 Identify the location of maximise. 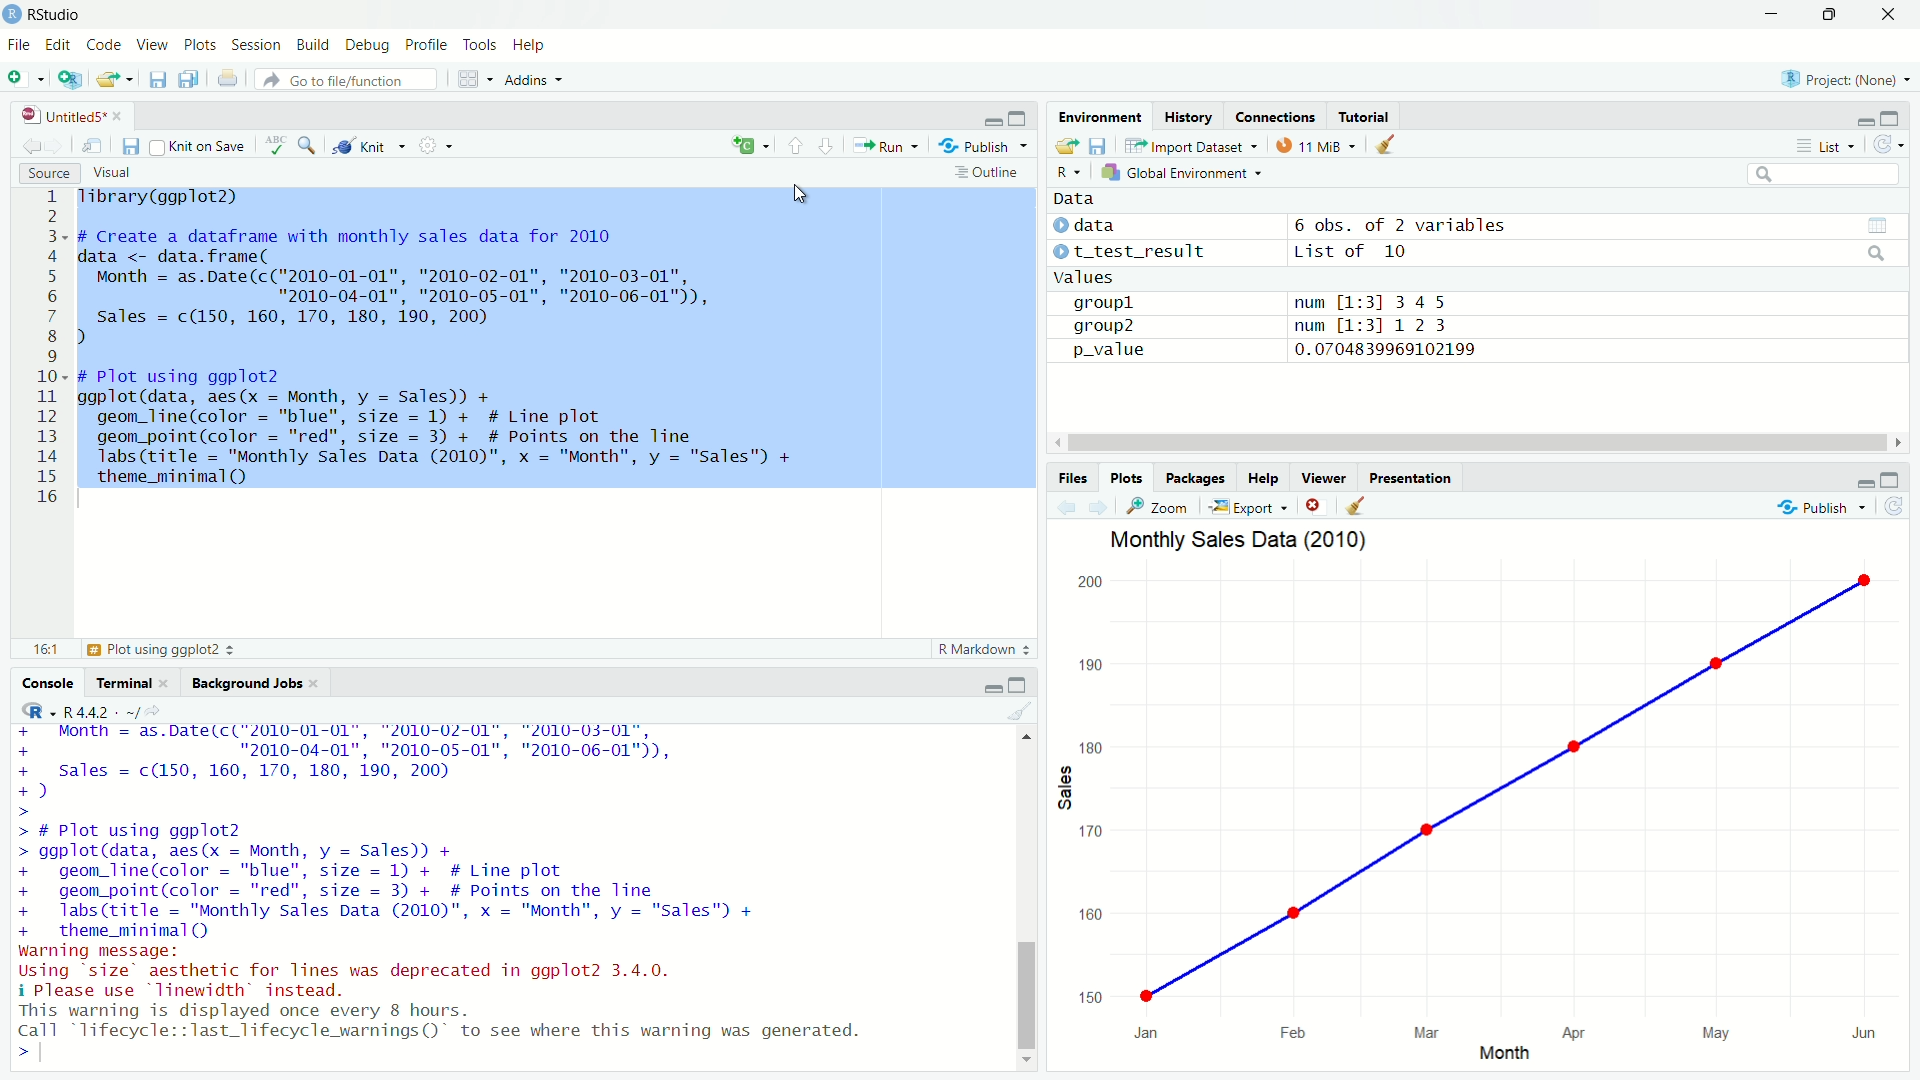
(1018, 685).